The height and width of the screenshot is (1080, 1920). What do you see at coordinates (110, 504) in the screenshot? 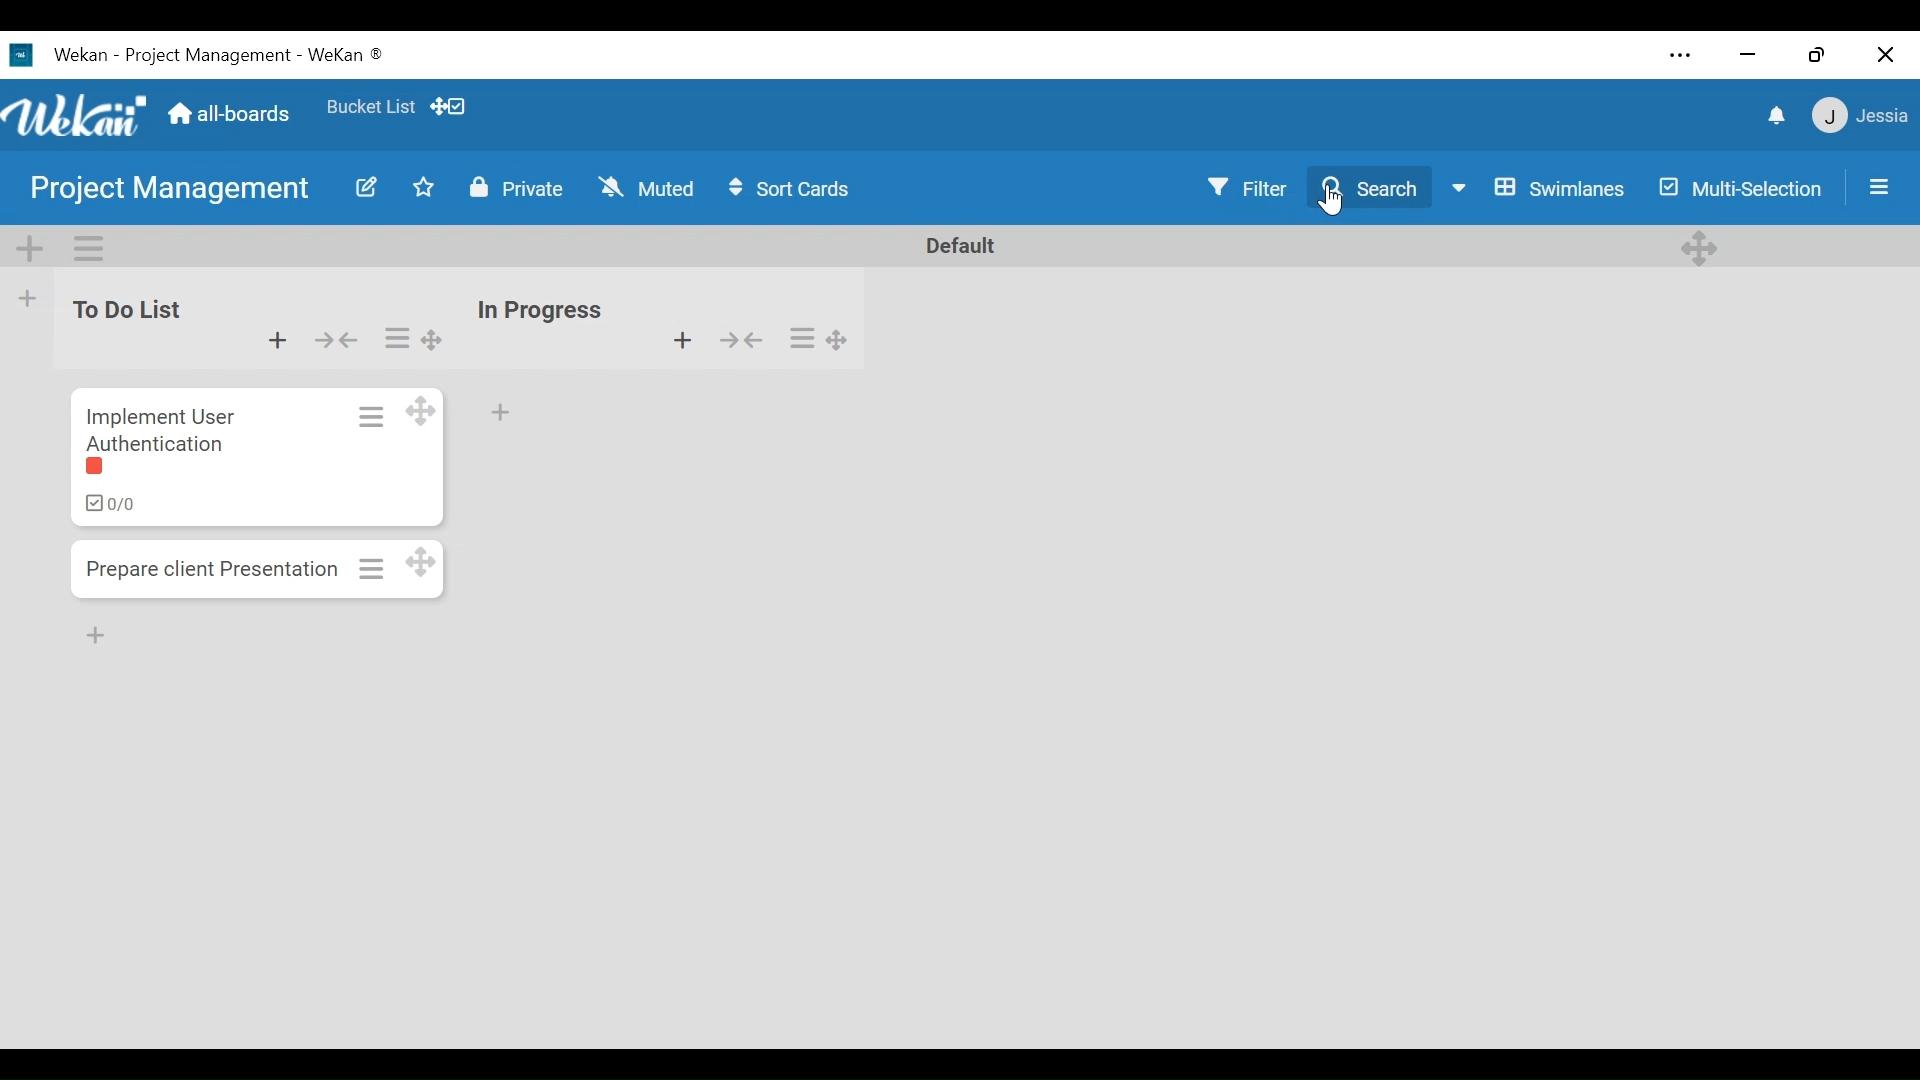
I see `ckecklist` at bounding box center [110, 504].